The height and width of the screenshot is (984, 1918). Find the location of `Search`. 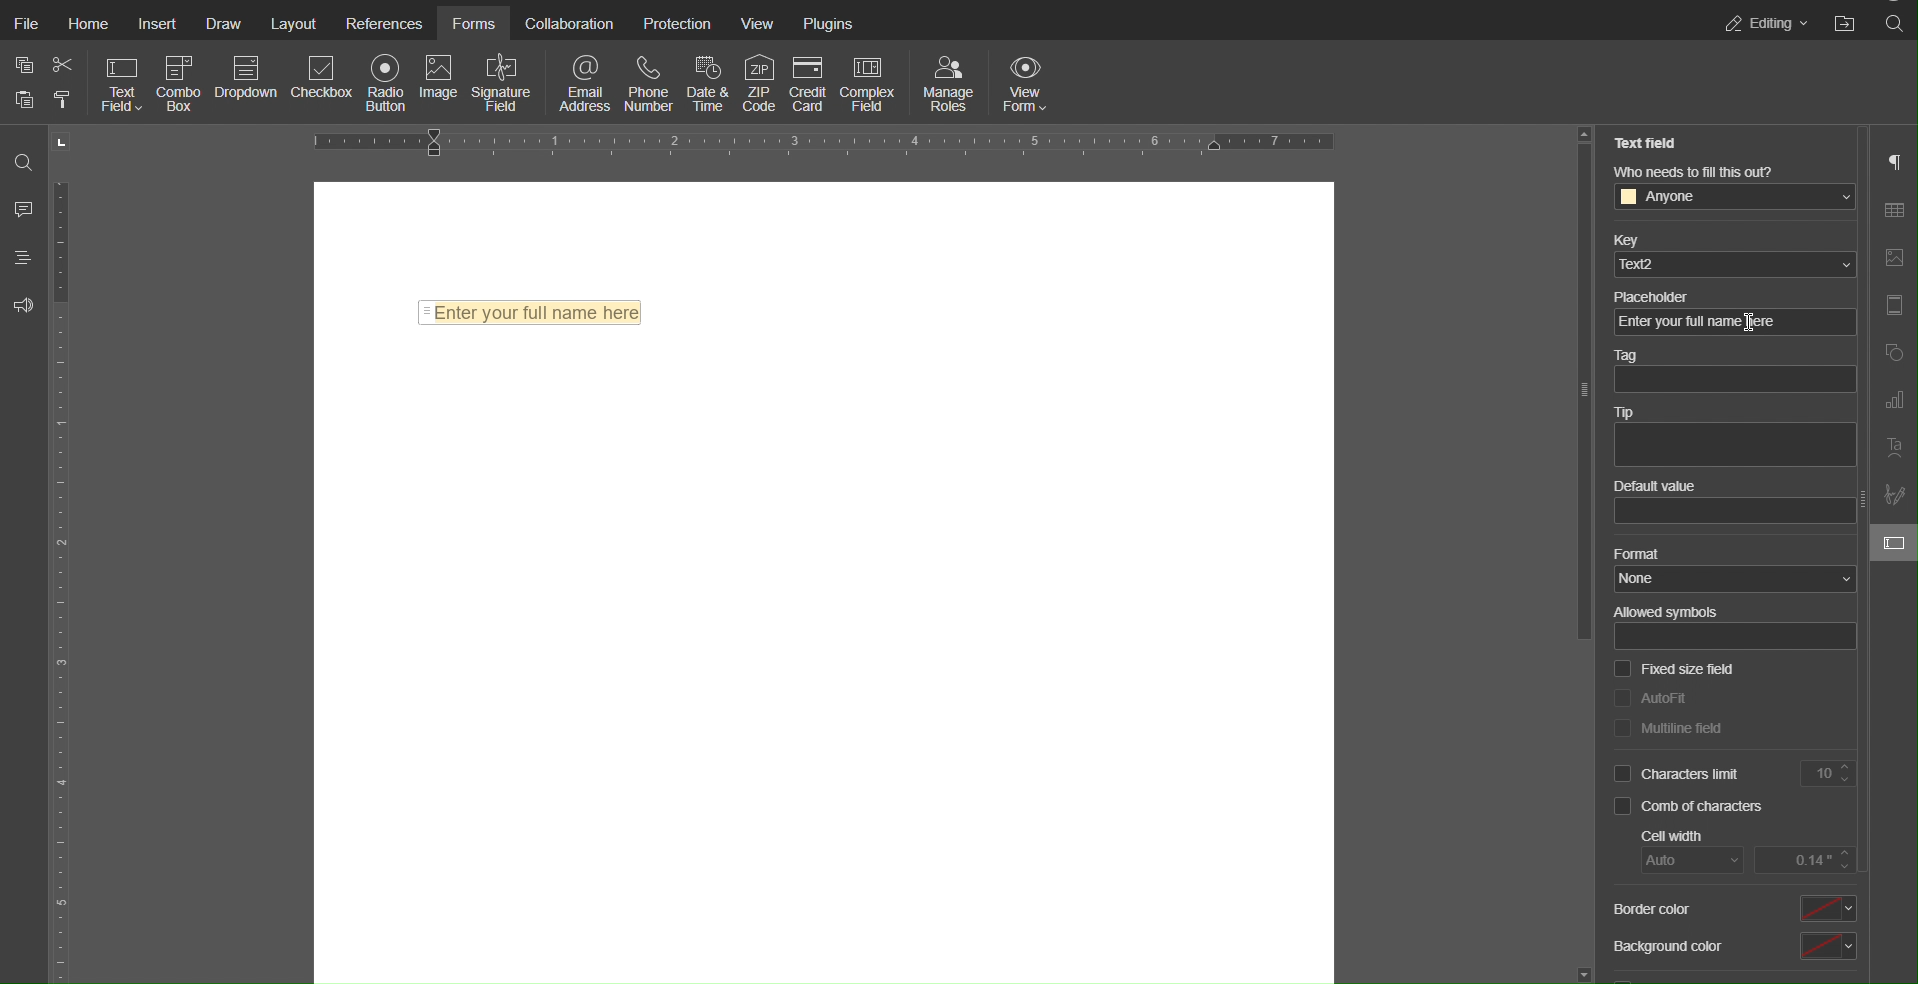

Search is located at coordinates (26, 161).